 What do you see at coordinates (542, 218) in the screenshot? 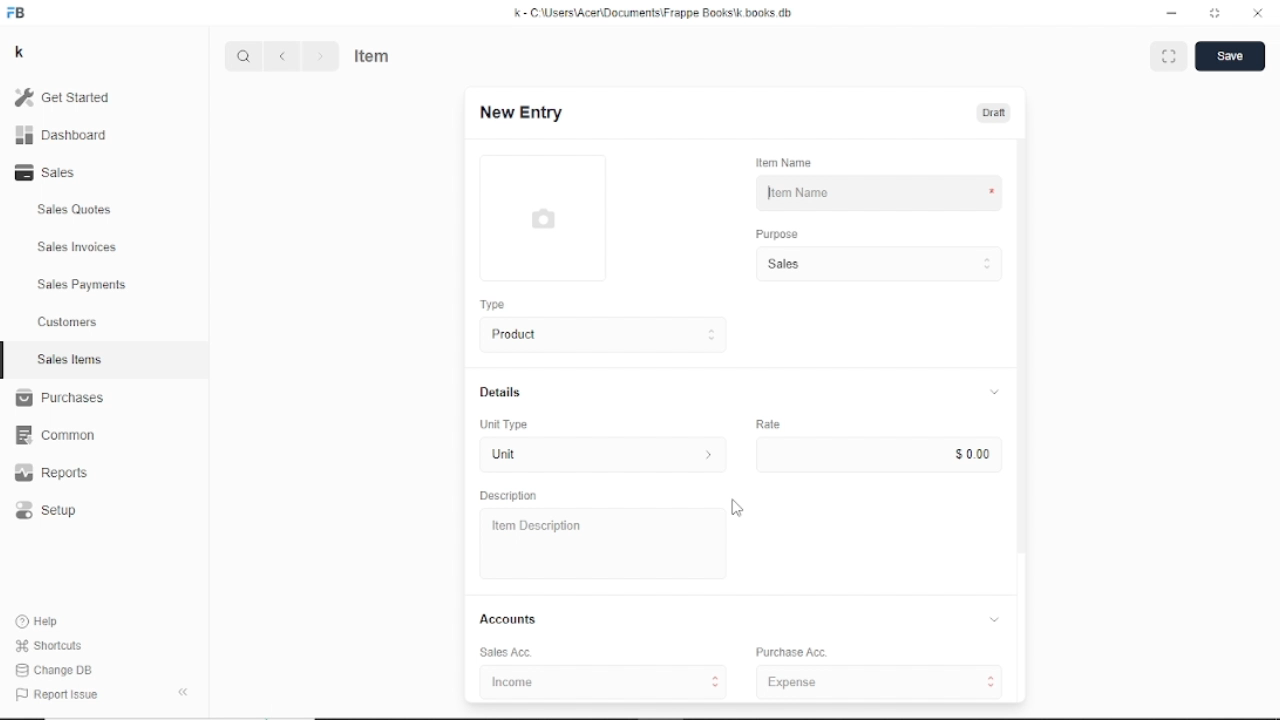
I see `Picture` at bounding box center [542, 218].